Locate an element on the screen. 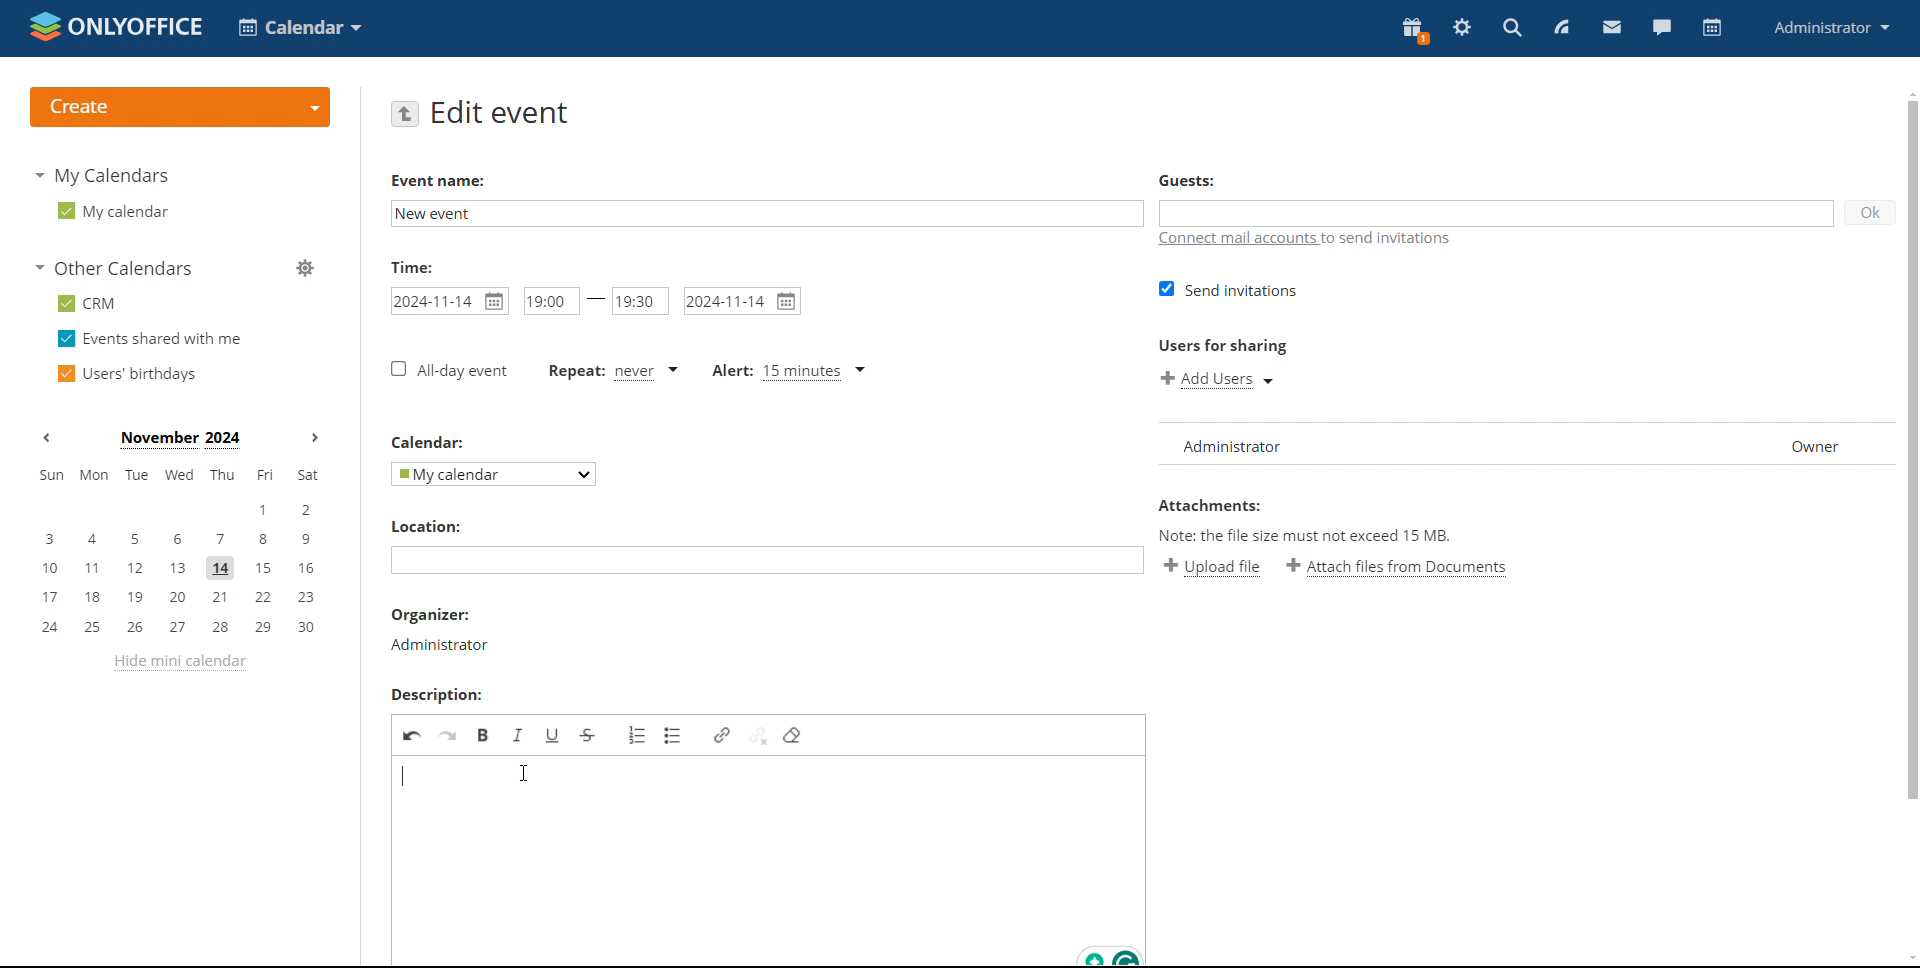  my calendar is located at coordinates (114, 210).